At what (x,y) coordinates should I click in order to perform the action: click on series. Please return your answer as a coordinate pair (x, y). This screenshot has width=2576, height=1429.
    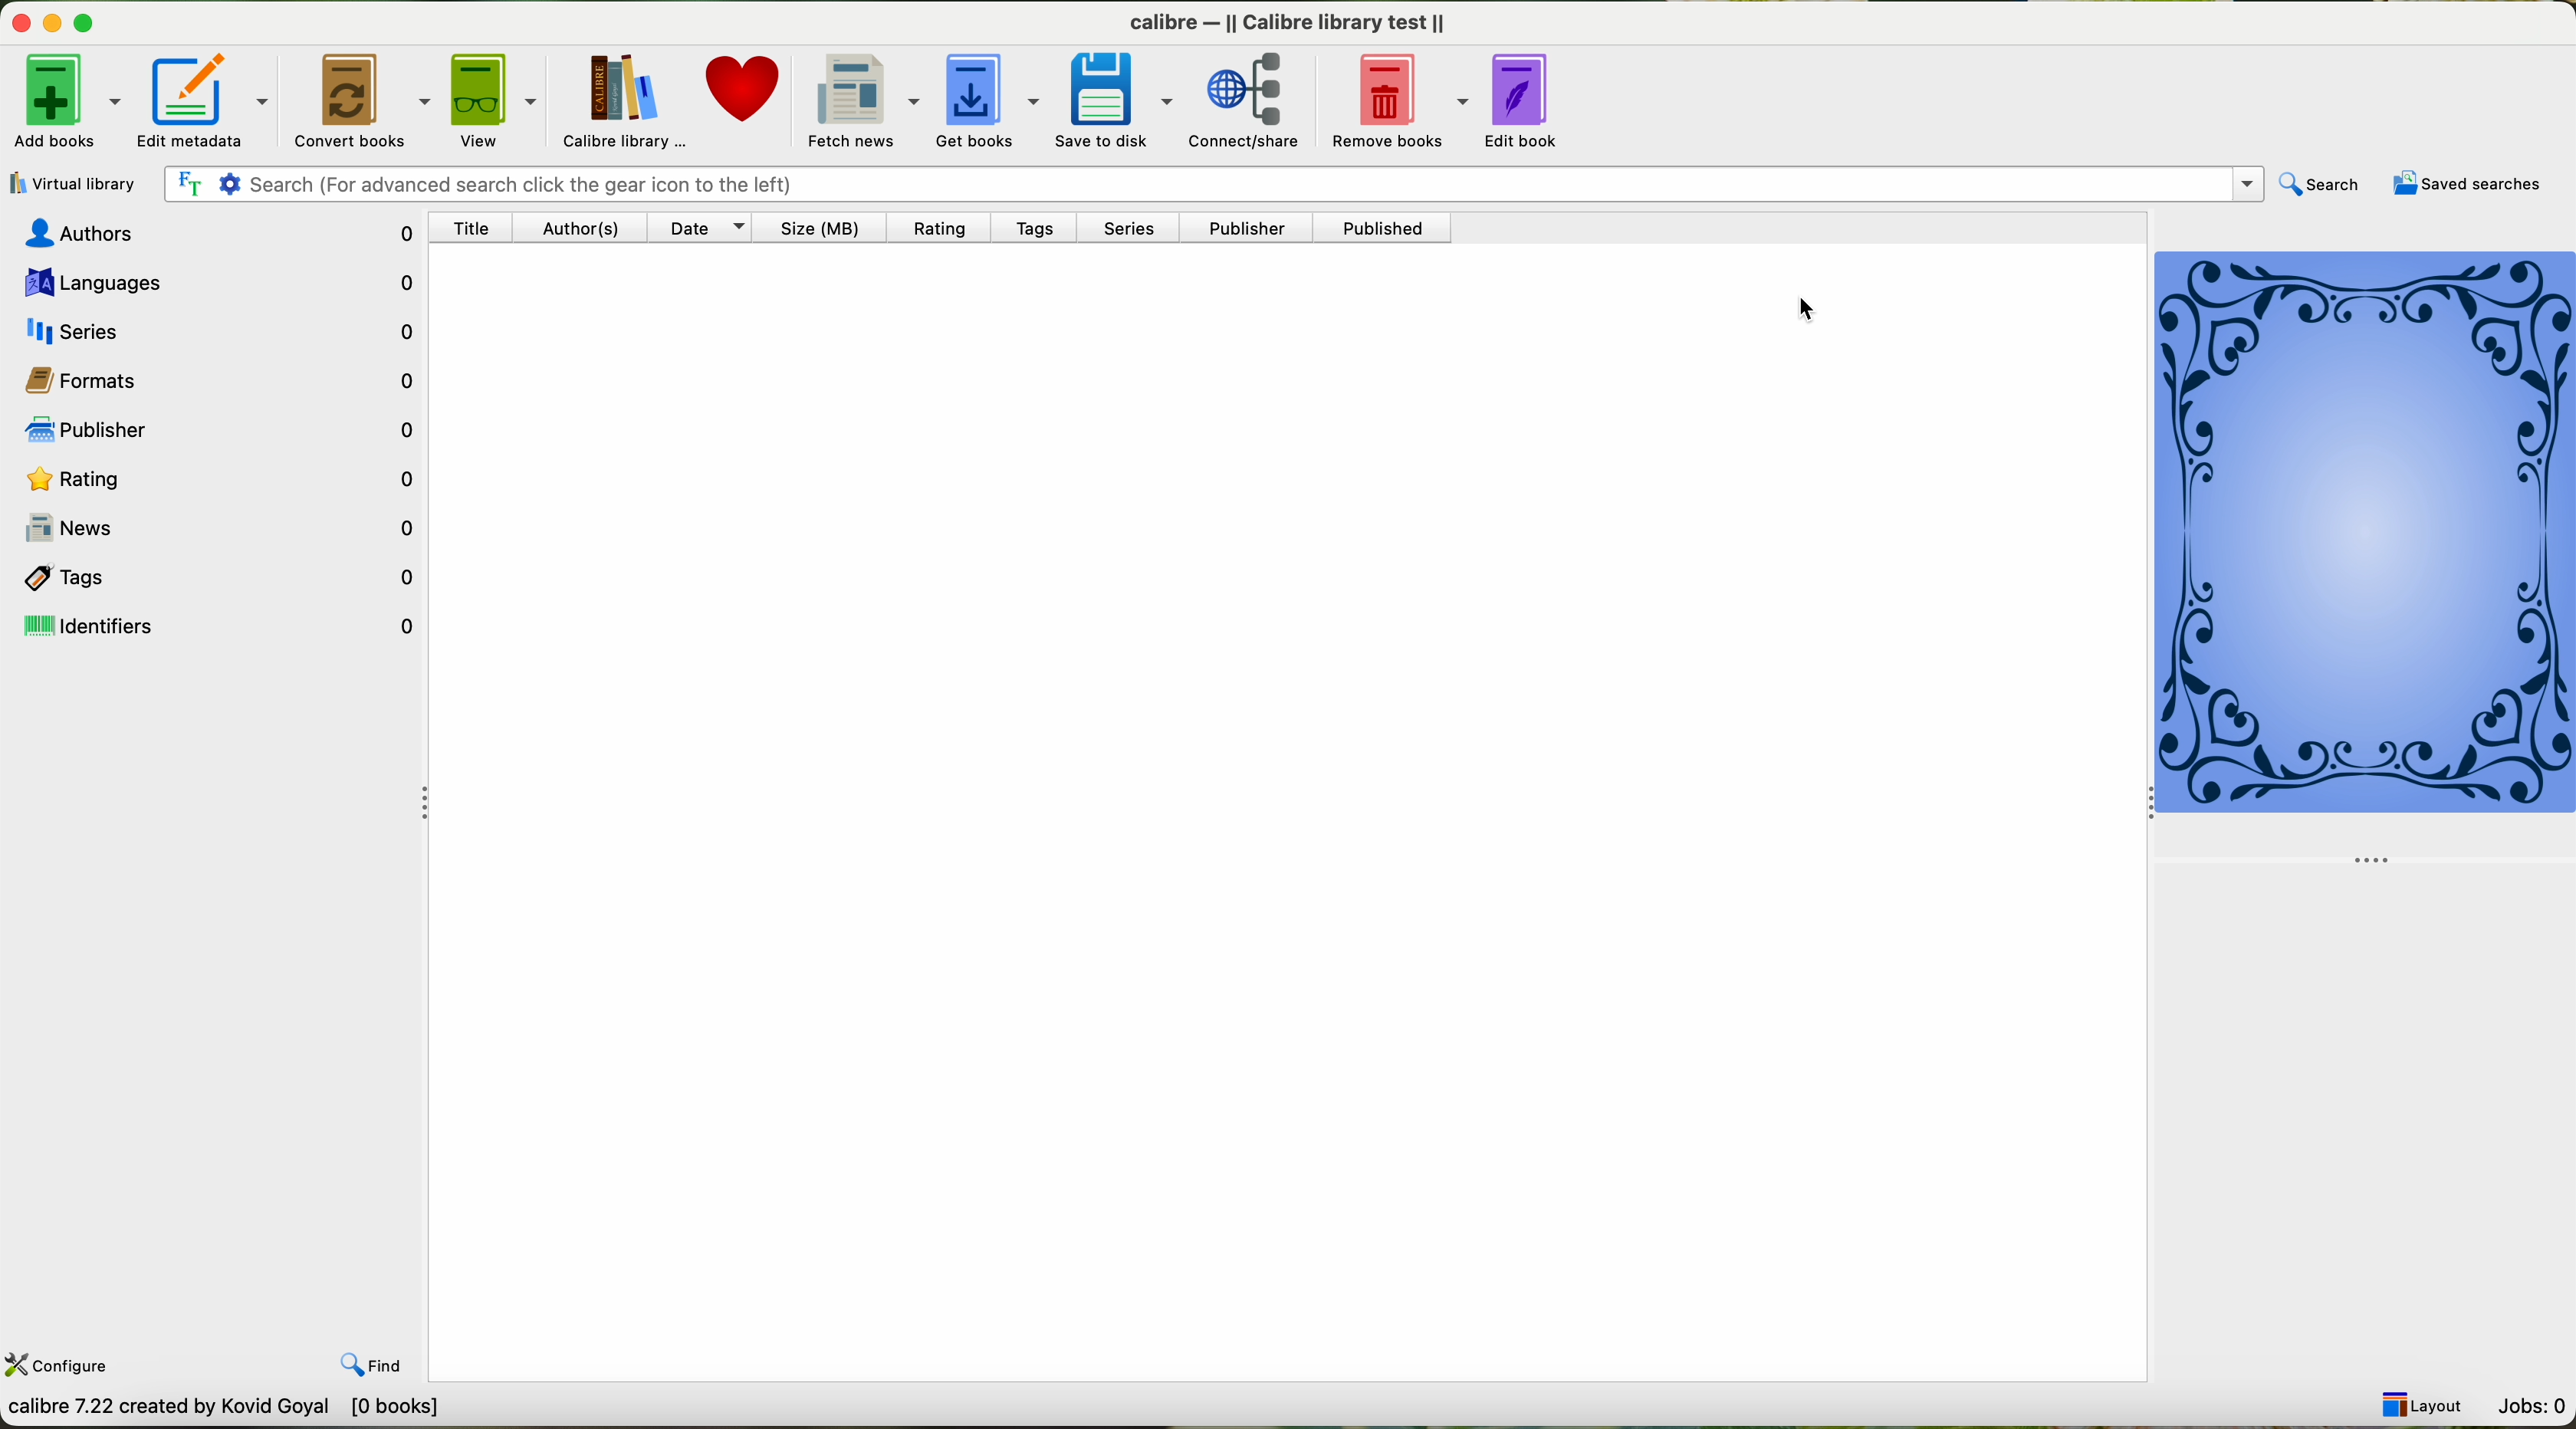
    Looking at the image, I should click on (1138, 229).